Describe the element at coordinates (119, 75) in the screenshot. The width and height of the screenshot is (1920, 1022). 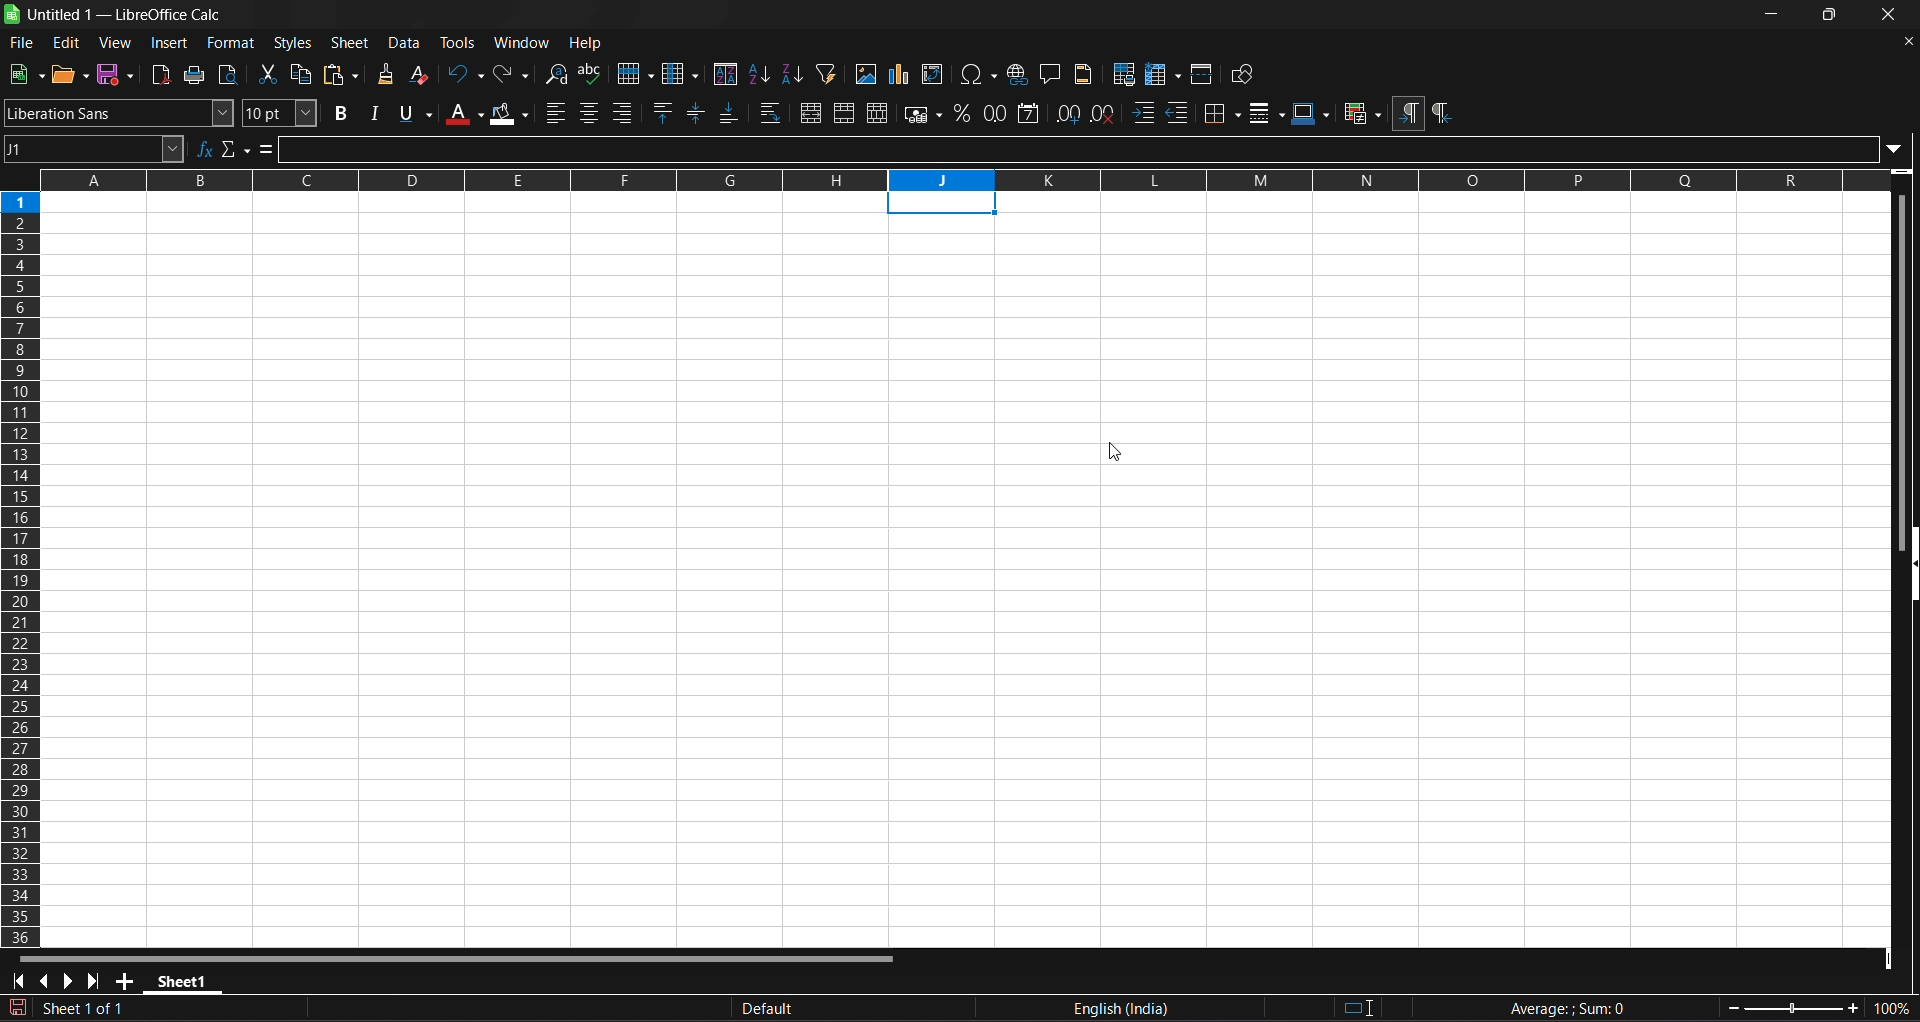
I see `save` at that location.